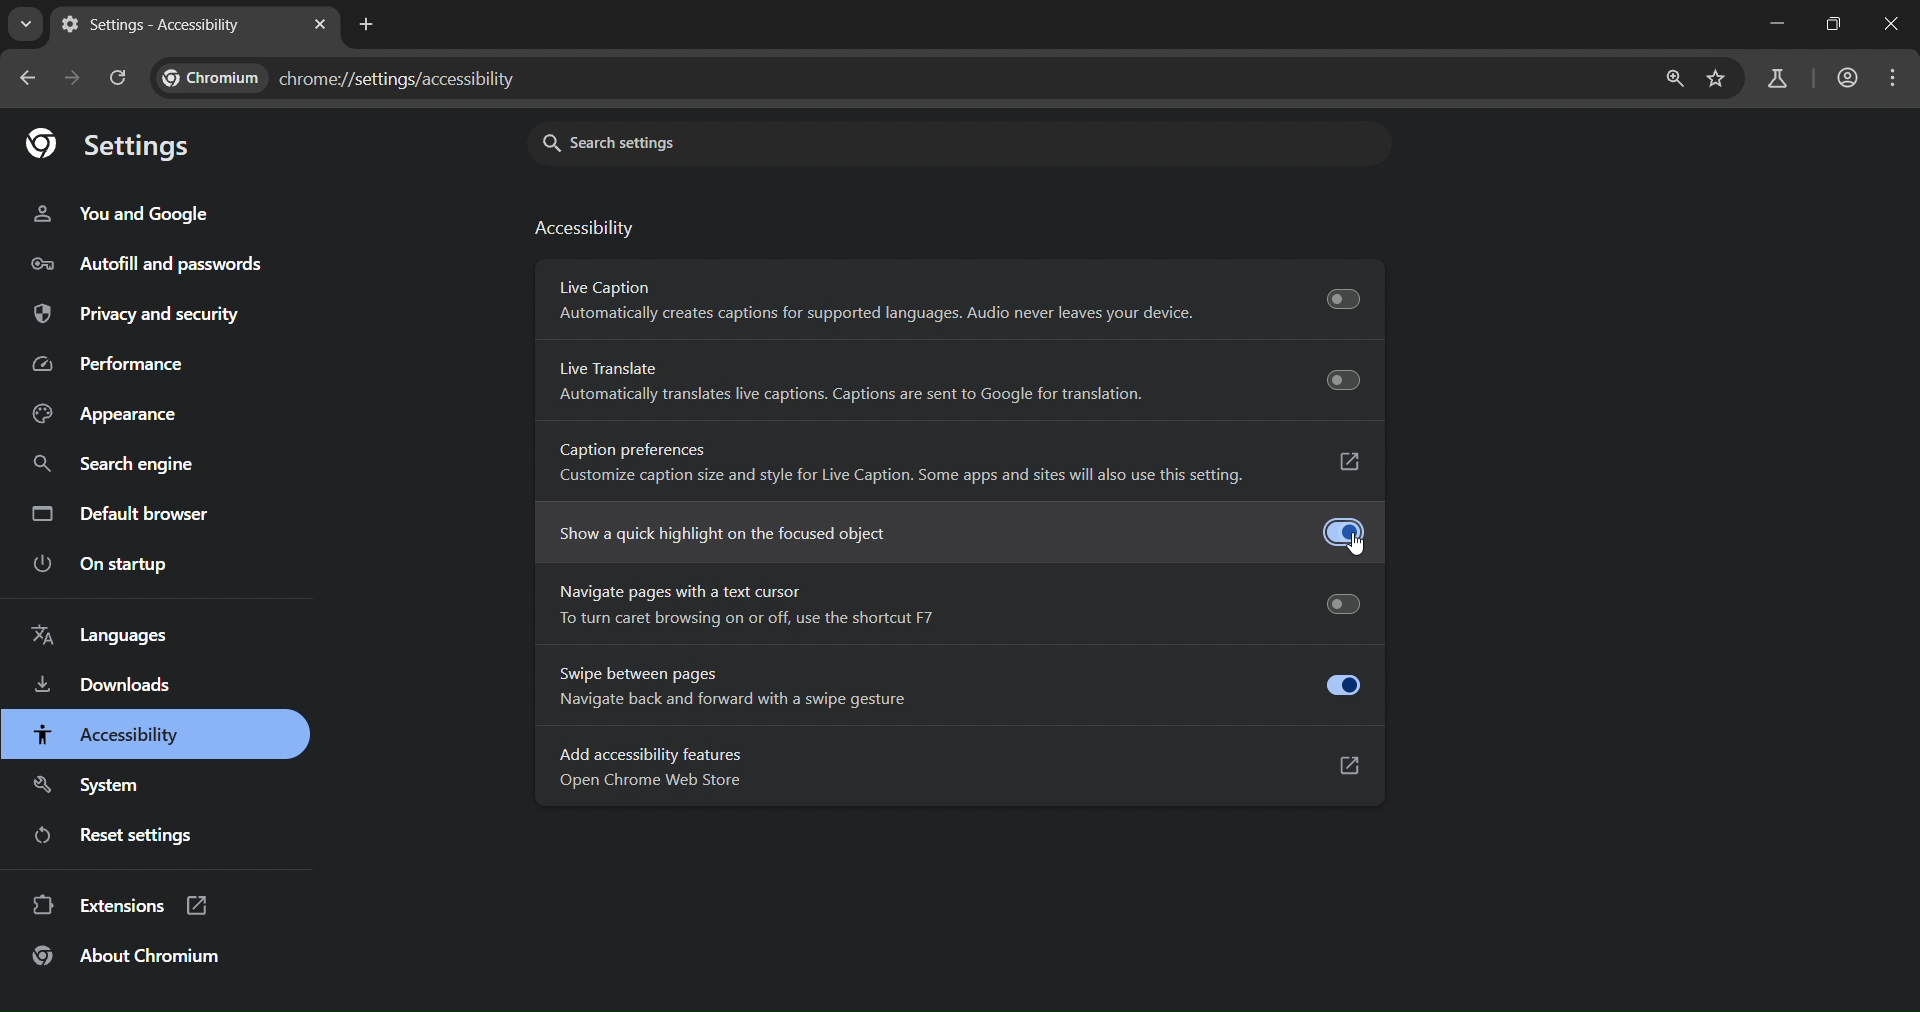 Image resolution: width=1920 pixels, height=1012 pixels. I want to click on new tab, so click(367, 27).